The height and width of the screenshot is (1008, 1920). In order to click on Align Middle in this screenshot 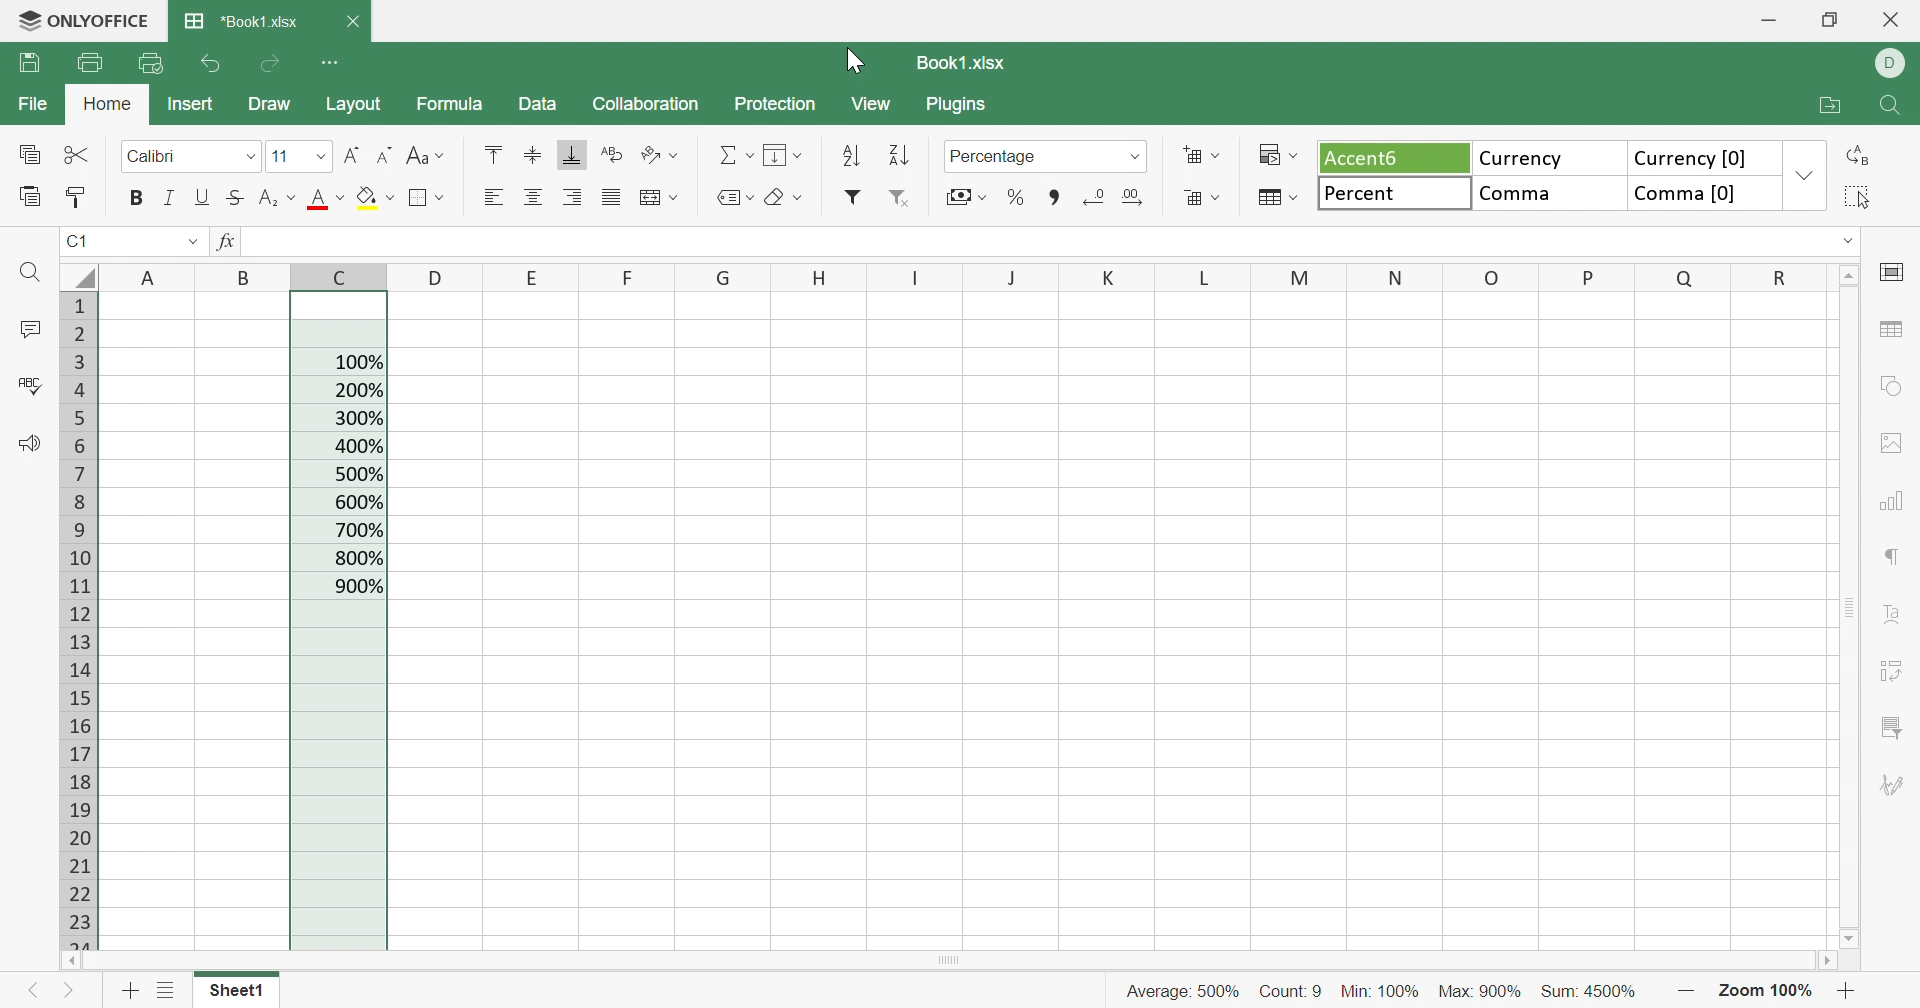, I will do `click(532, 154)`.